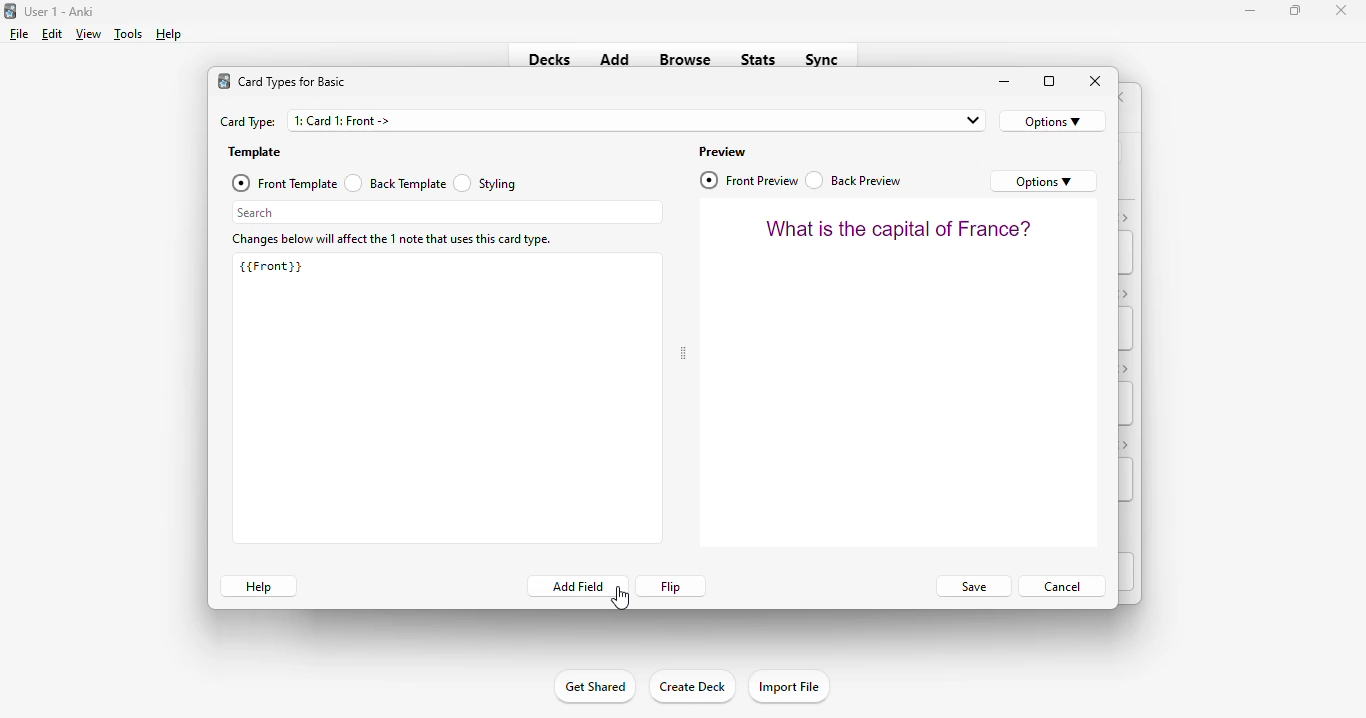  What do you see at coordinates (750, 180) in the screenshot?
I see `front preview` at bounding box center [750, 180].